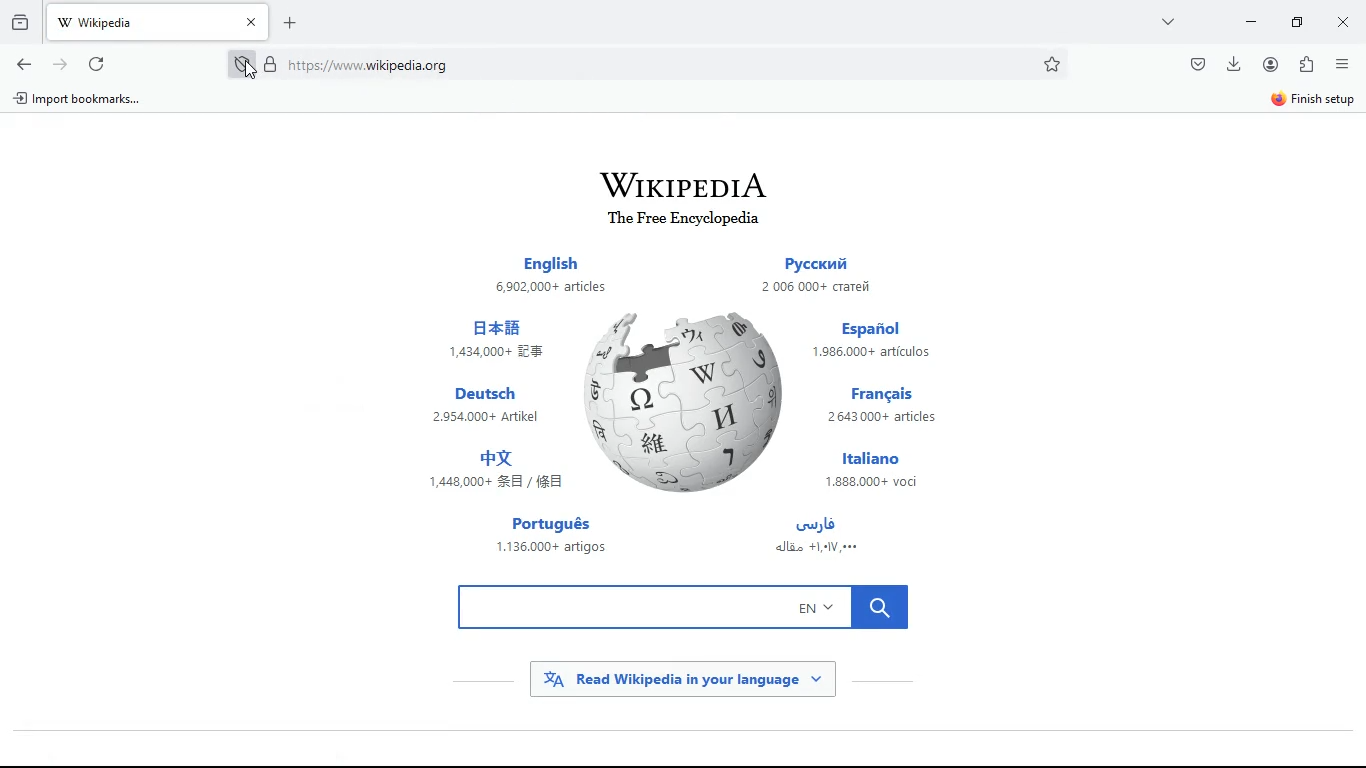  What do you see at coordinates (1166, 22) in the screenshot?
I see `more` at bounding box center [1166, 22].